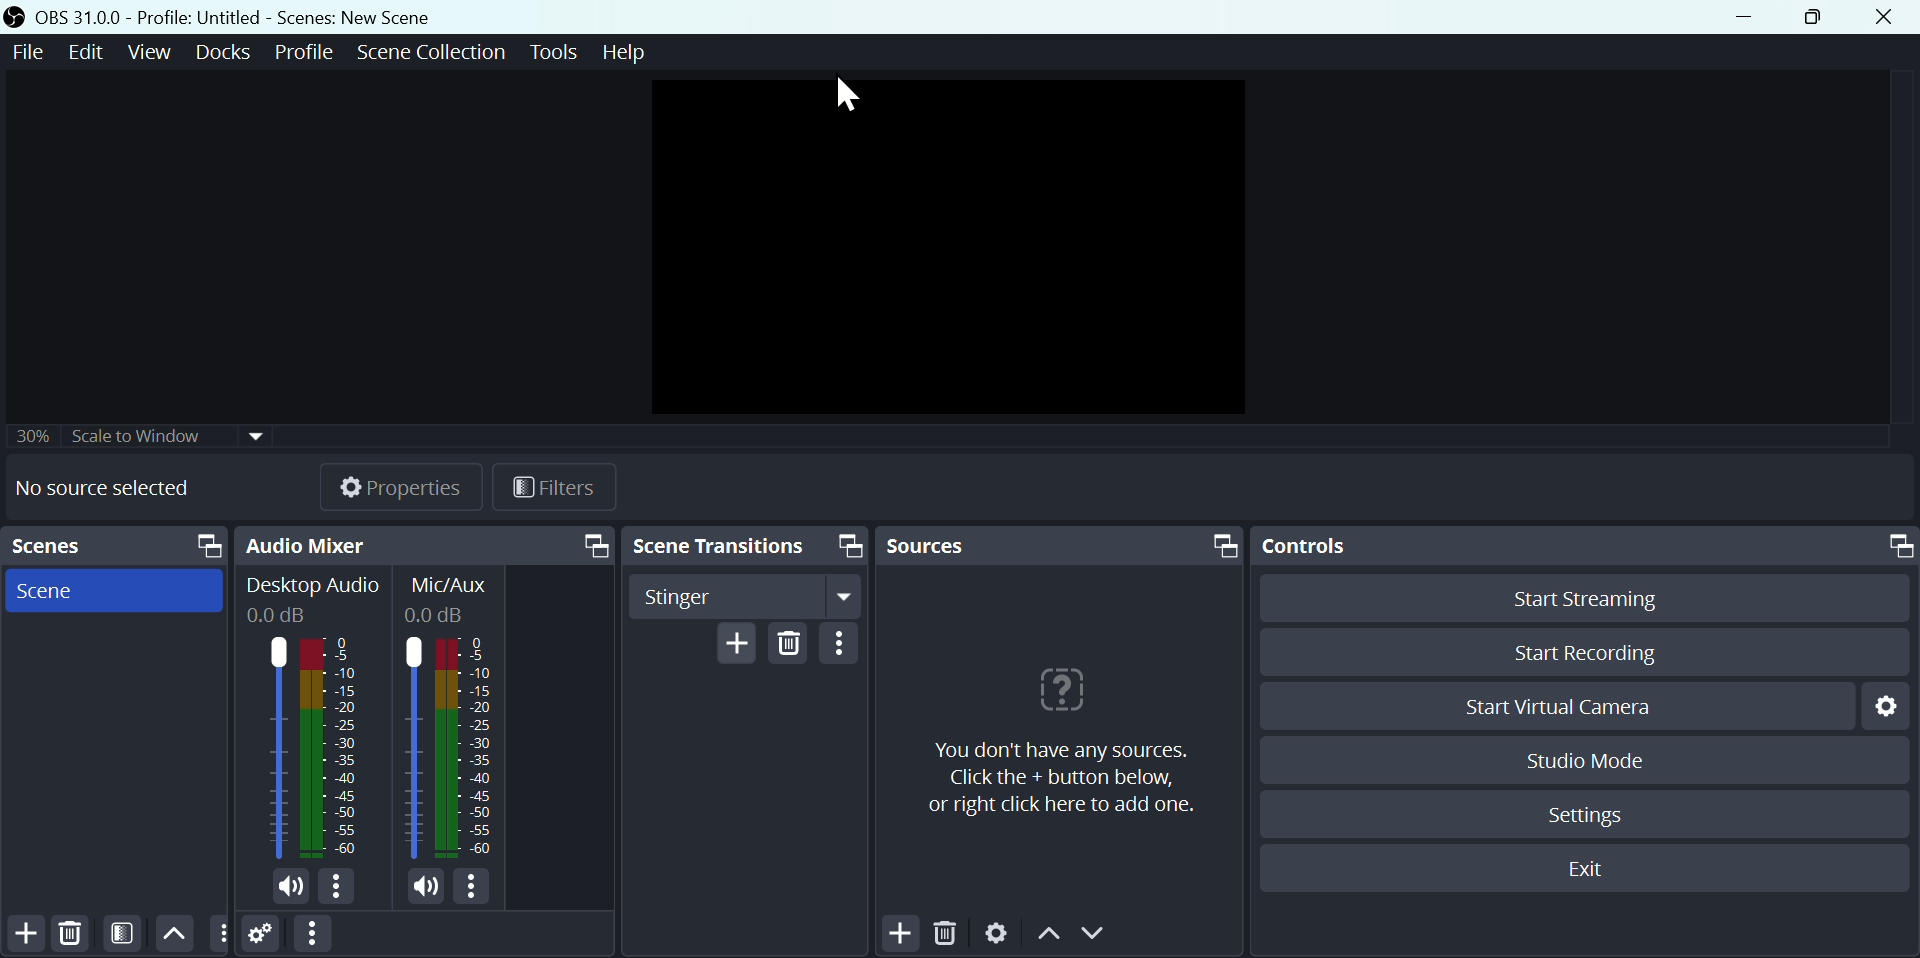  What do you see at coordinates (1590, 871) in the screenshot?
I see `Exit` at bounding box center [1590, 871].